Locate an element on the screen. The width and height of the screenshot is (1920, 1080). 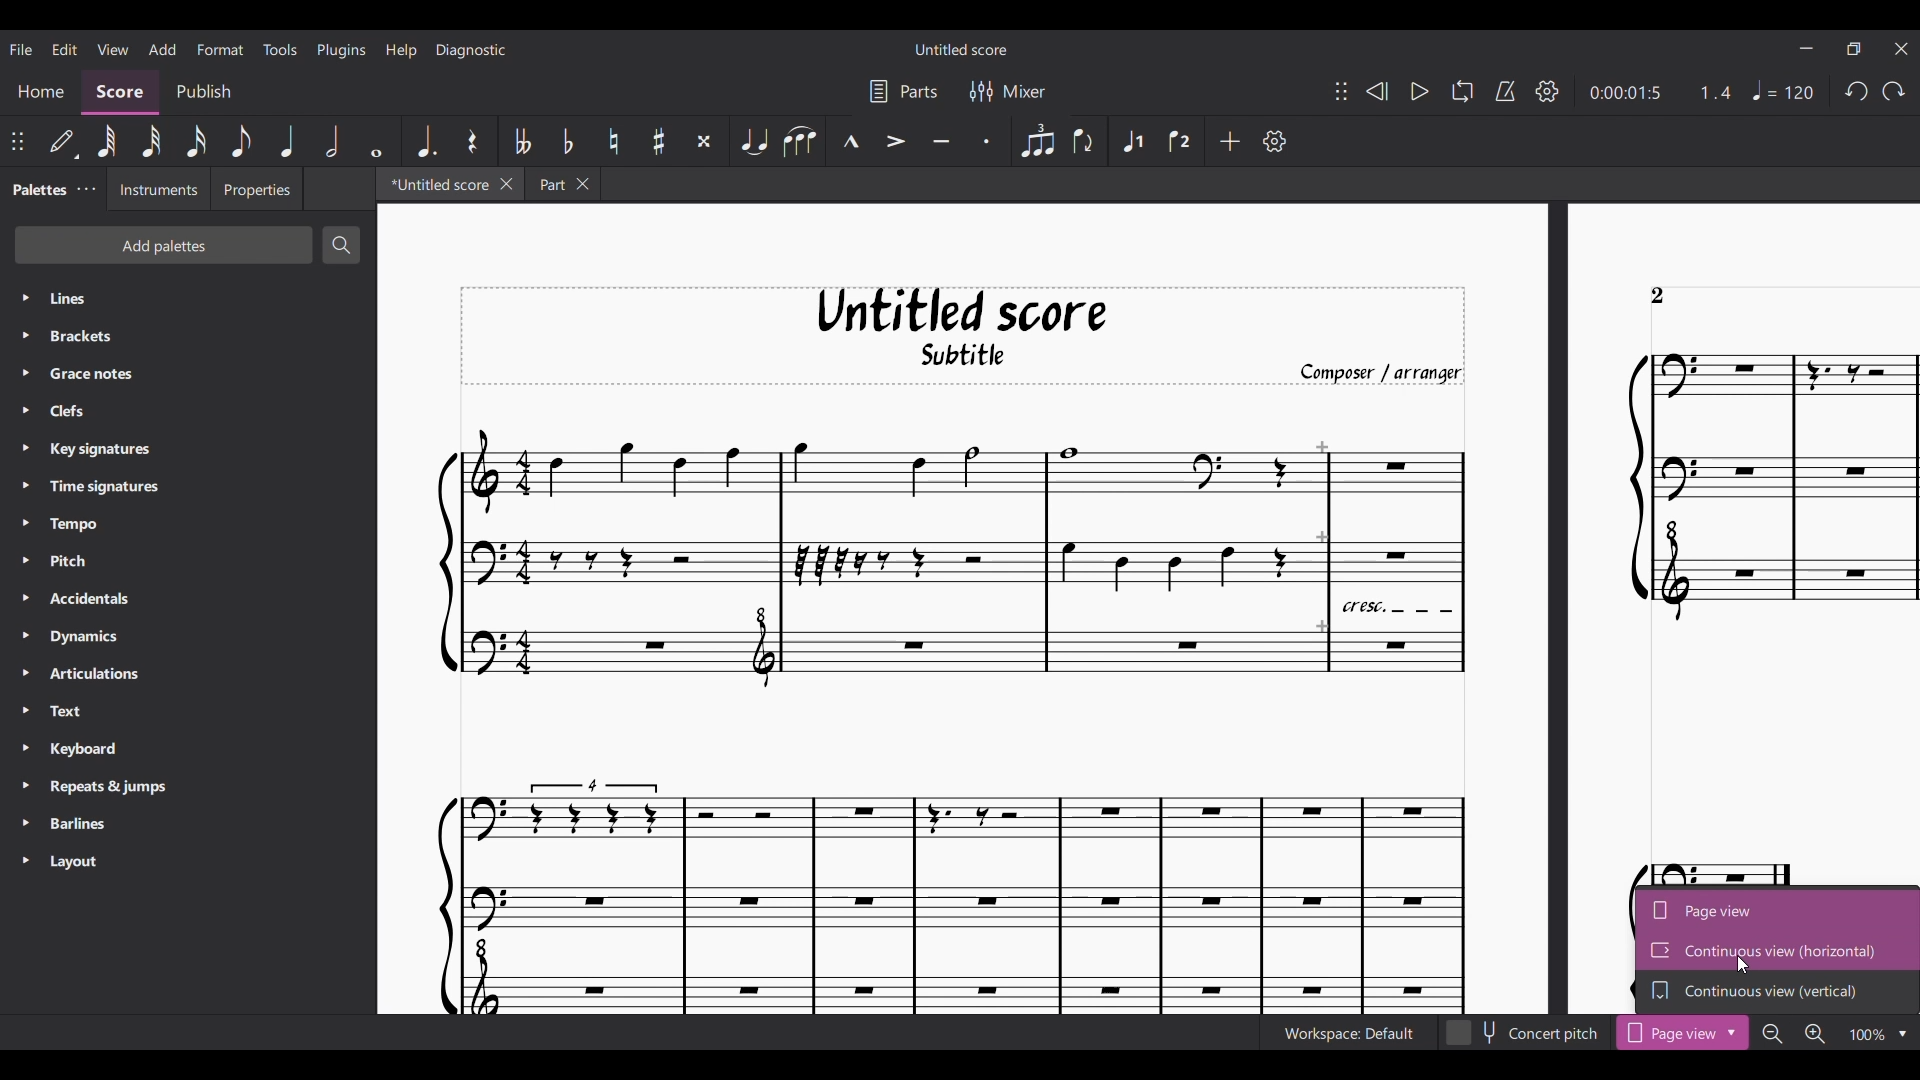
Publish section is located at coordinates (204, 92).